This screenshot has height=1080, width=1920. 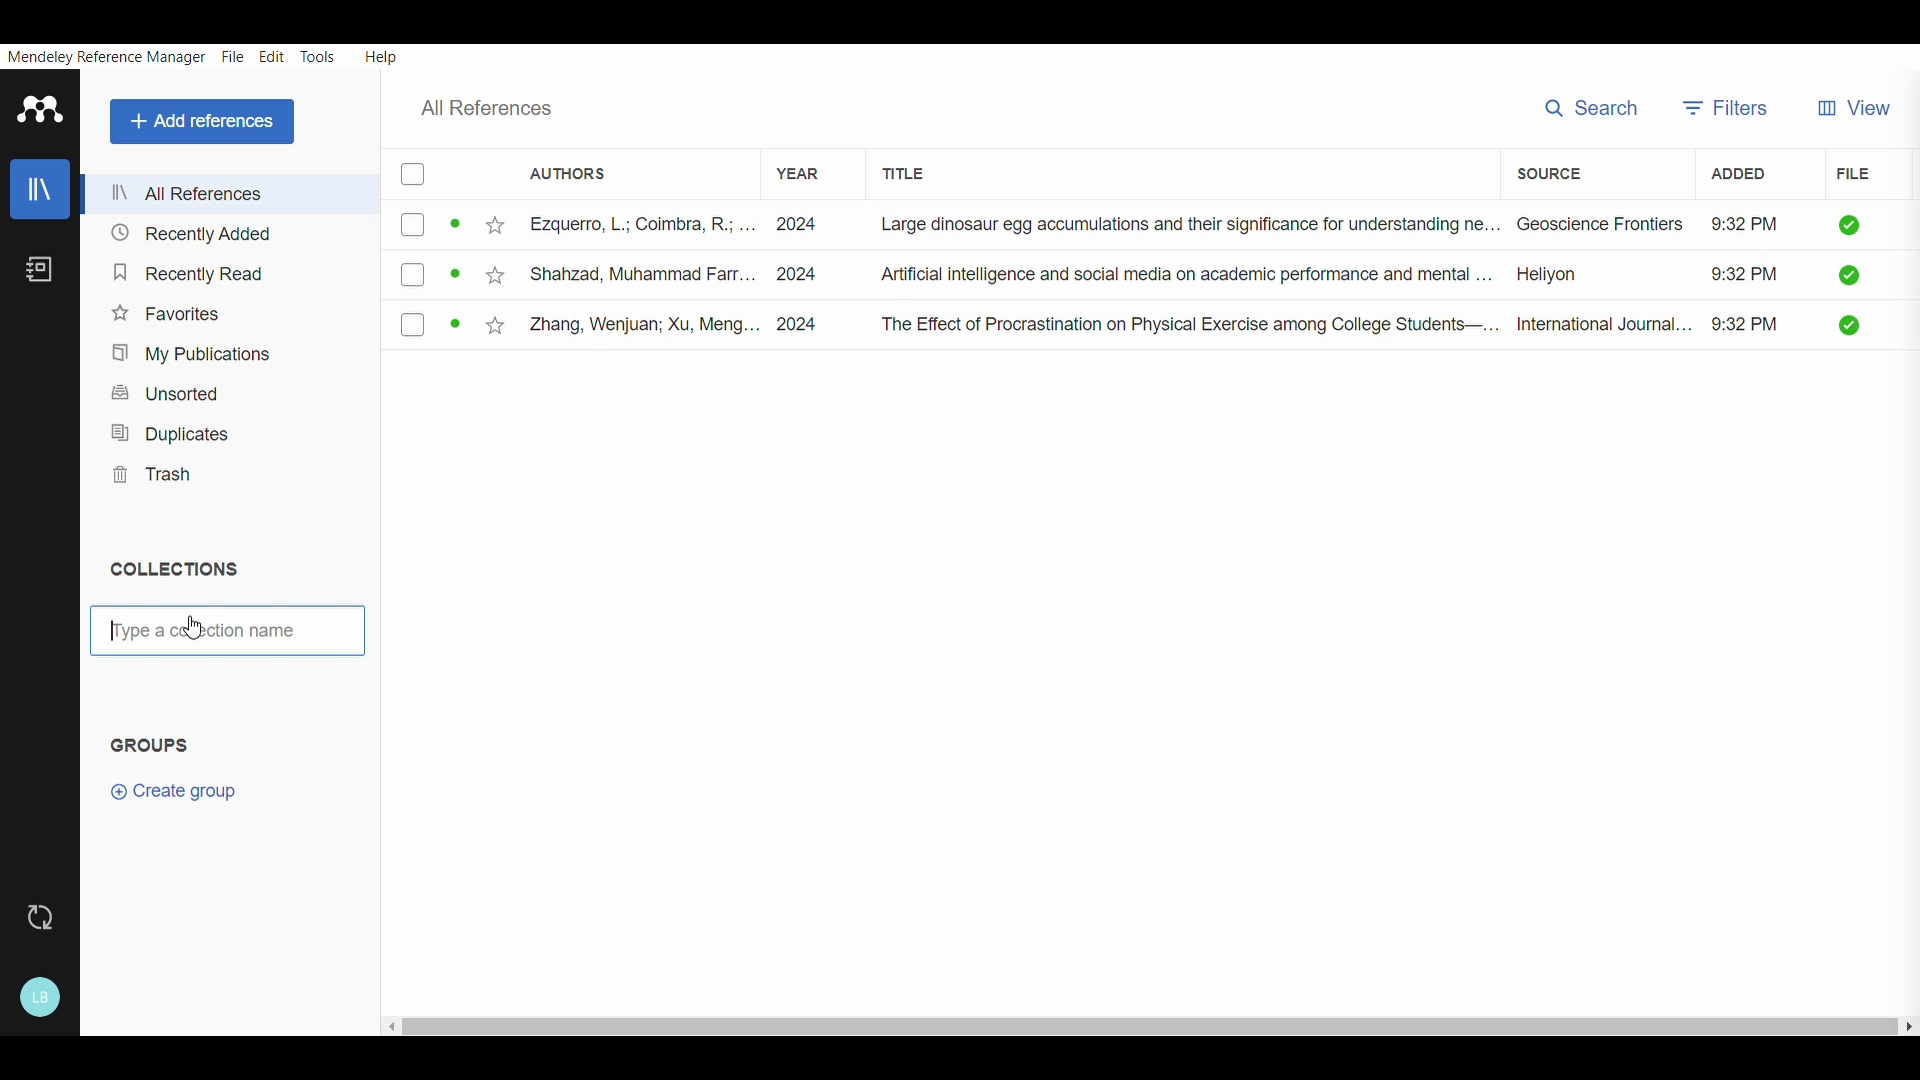 I want to click on File, so click(x=232, y=55).